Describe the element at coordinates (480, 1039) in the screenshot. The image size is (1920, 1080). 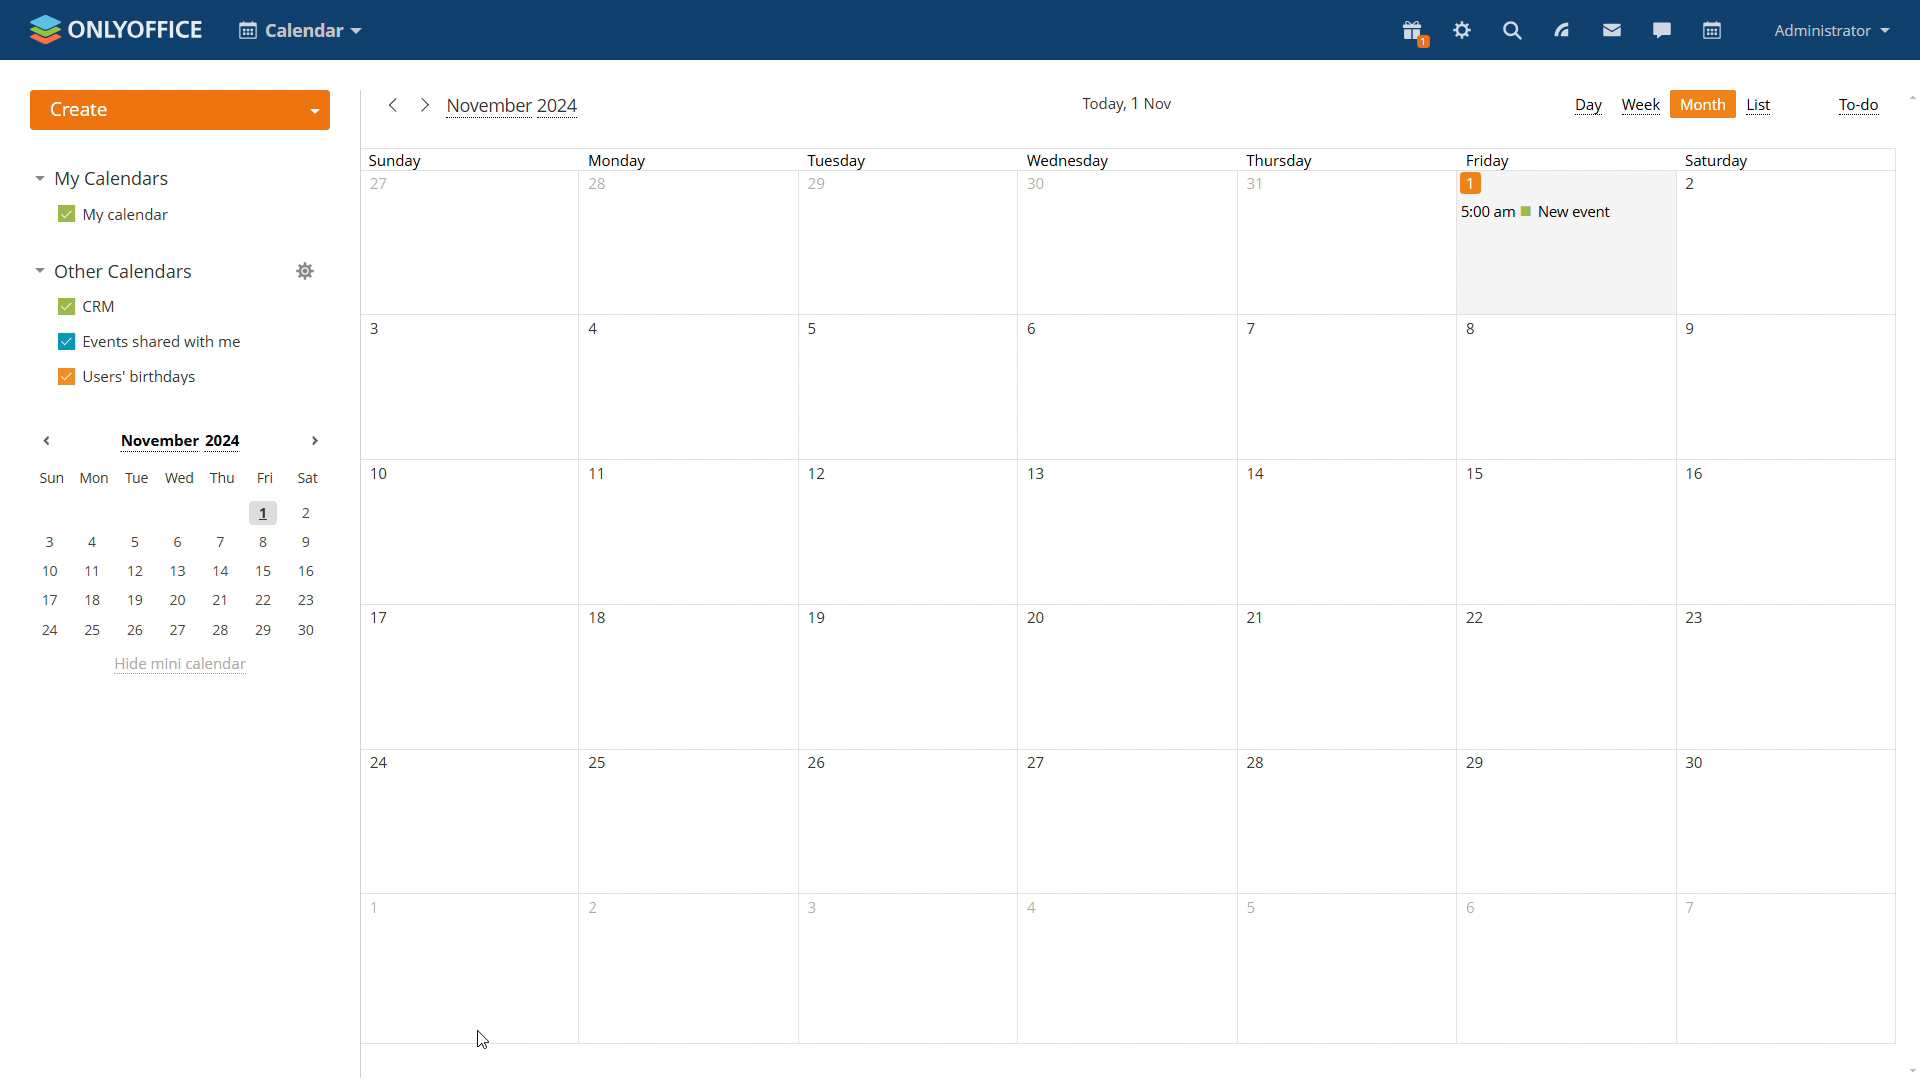
I see `cursor` at that location.